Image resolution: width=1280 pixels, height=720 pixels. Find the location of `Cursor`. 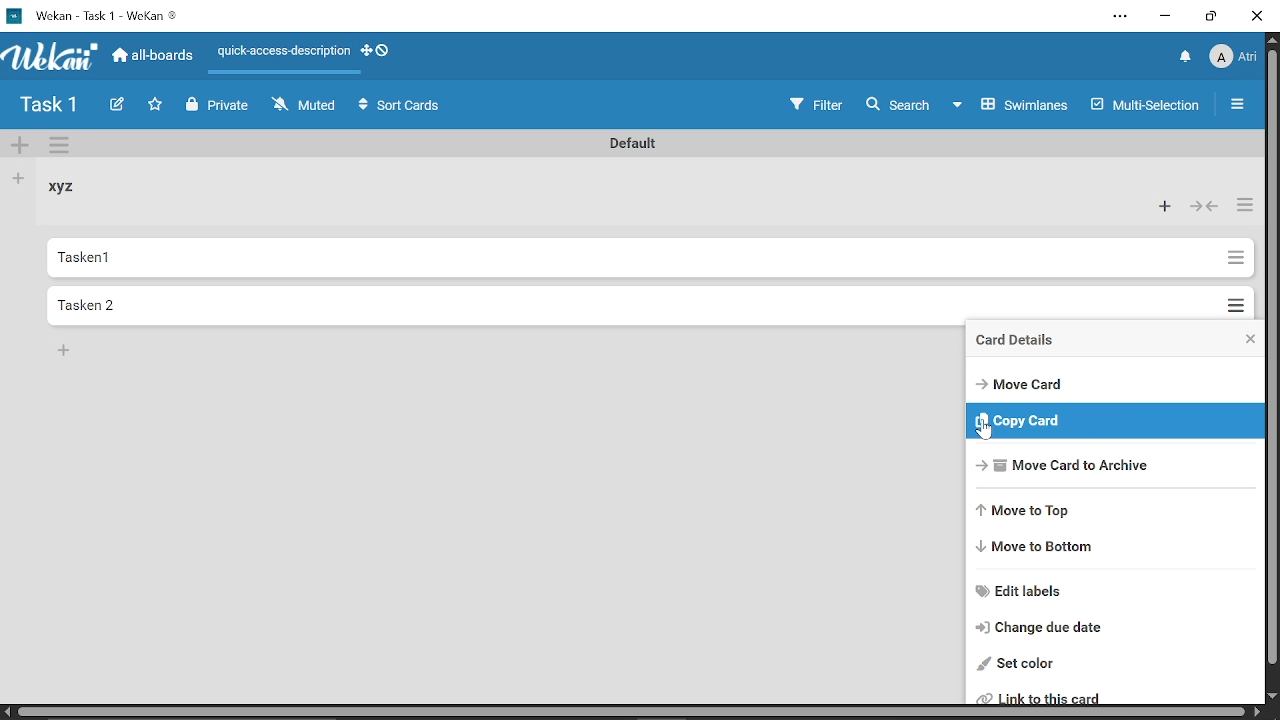

Cursor is located at coordinates (983, 431).